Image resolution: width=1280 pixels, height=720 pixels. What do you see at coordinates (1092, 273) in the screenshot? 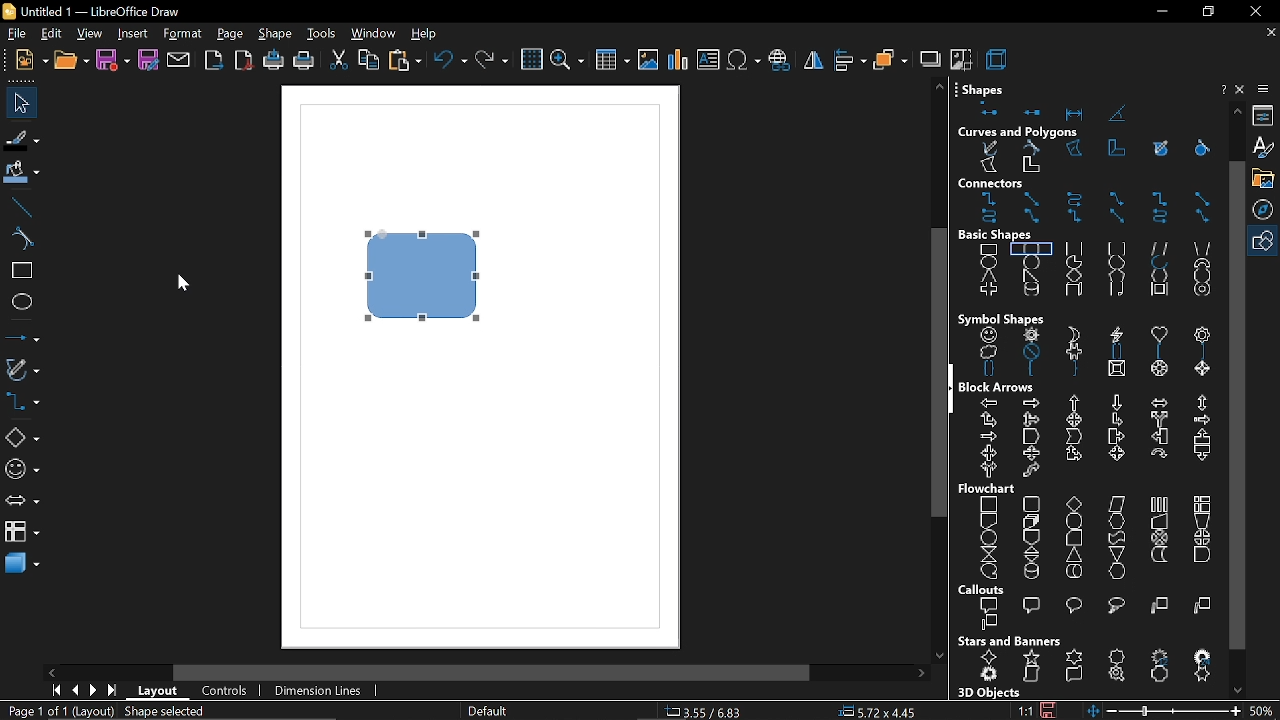
I see `basic shapes` at bounding box center [1092, 273].